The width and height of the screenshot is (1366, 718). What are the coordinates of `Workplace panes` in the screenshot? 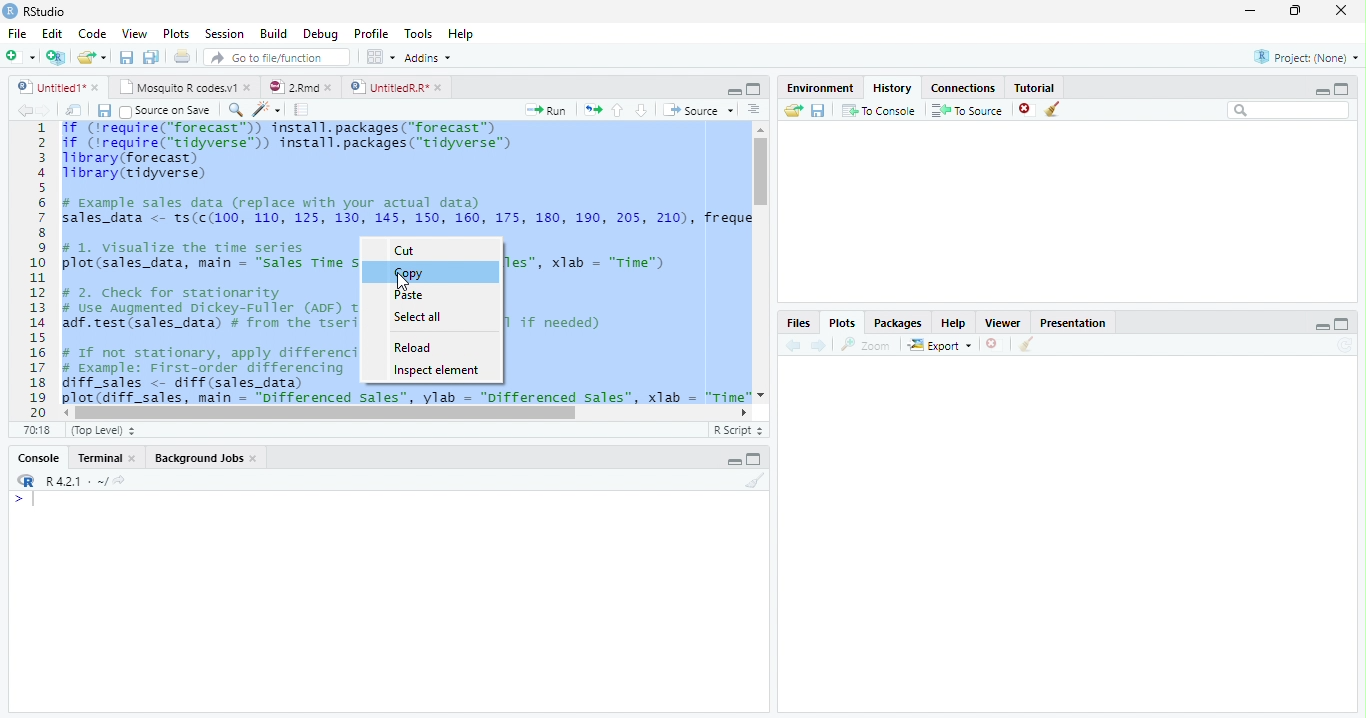 It's located at (379, 56).